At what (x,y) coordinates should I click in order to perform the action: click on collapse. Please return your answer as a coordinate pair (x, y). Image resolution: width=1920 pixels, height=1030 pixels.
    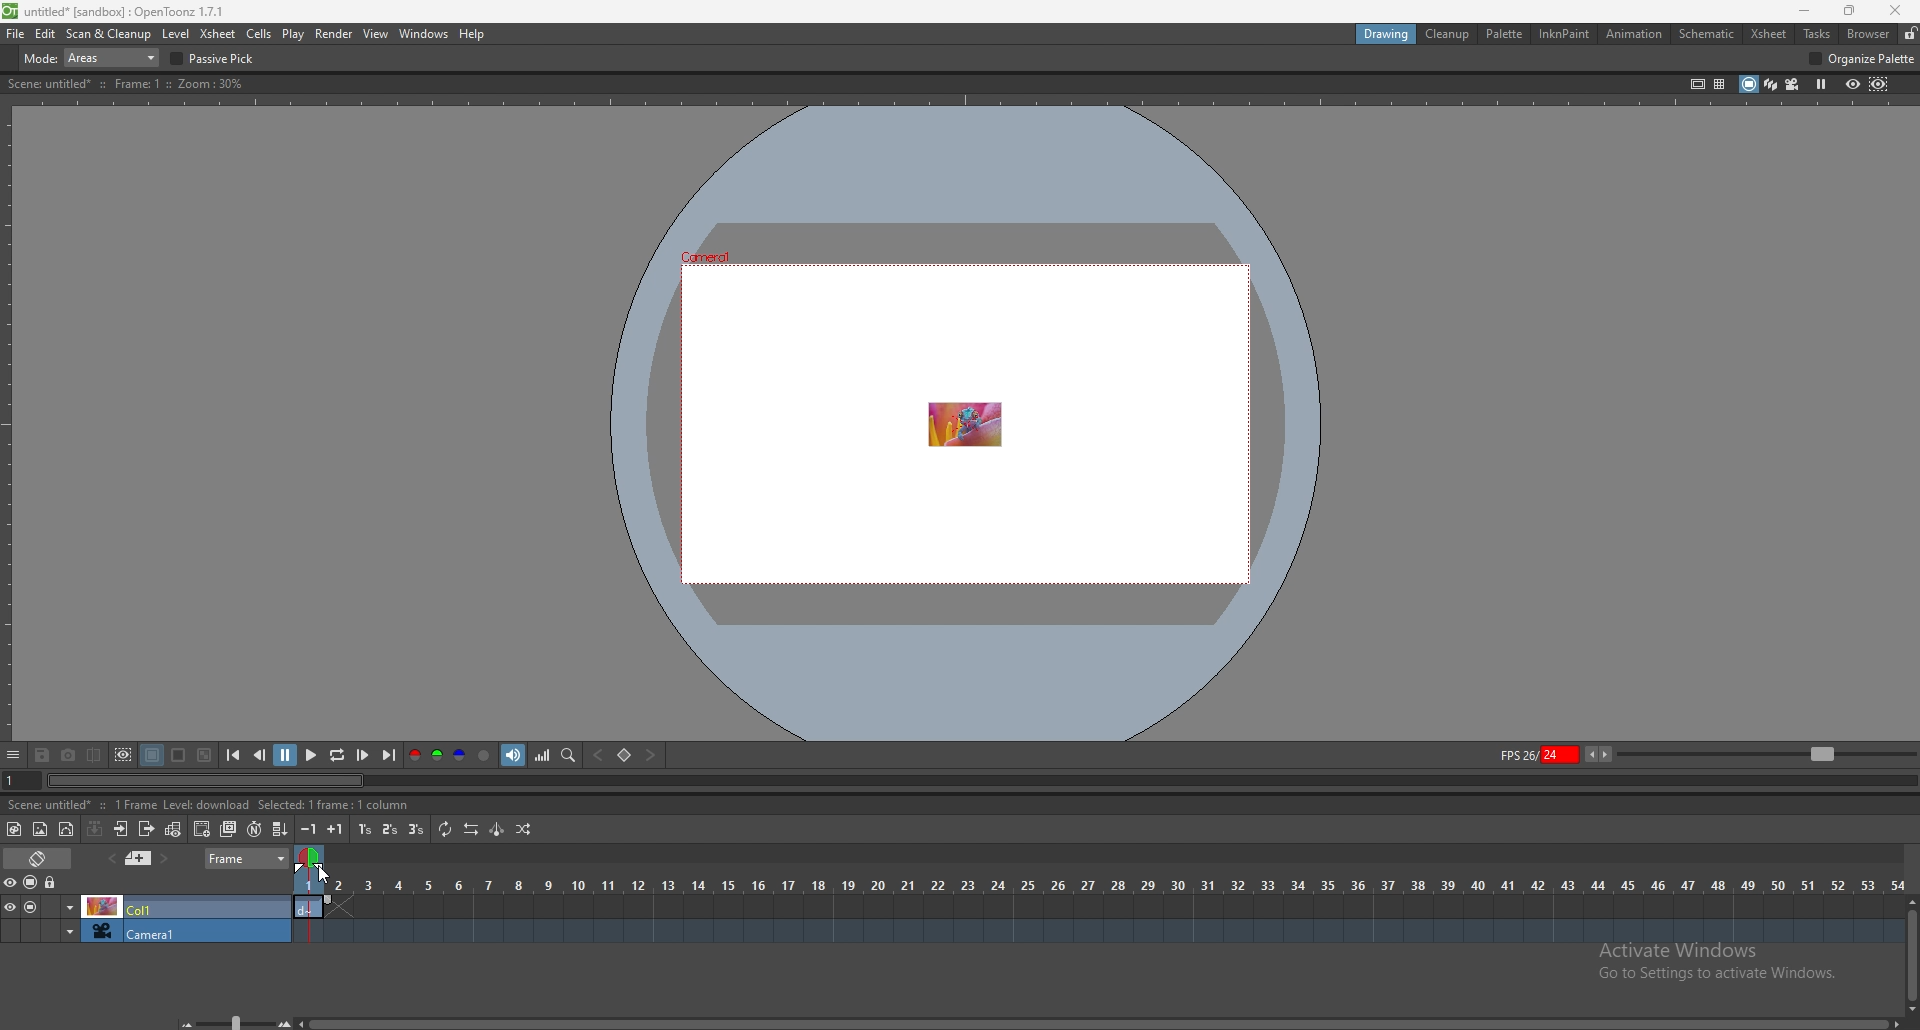
    Looking at the image, I should click on (95, 829).